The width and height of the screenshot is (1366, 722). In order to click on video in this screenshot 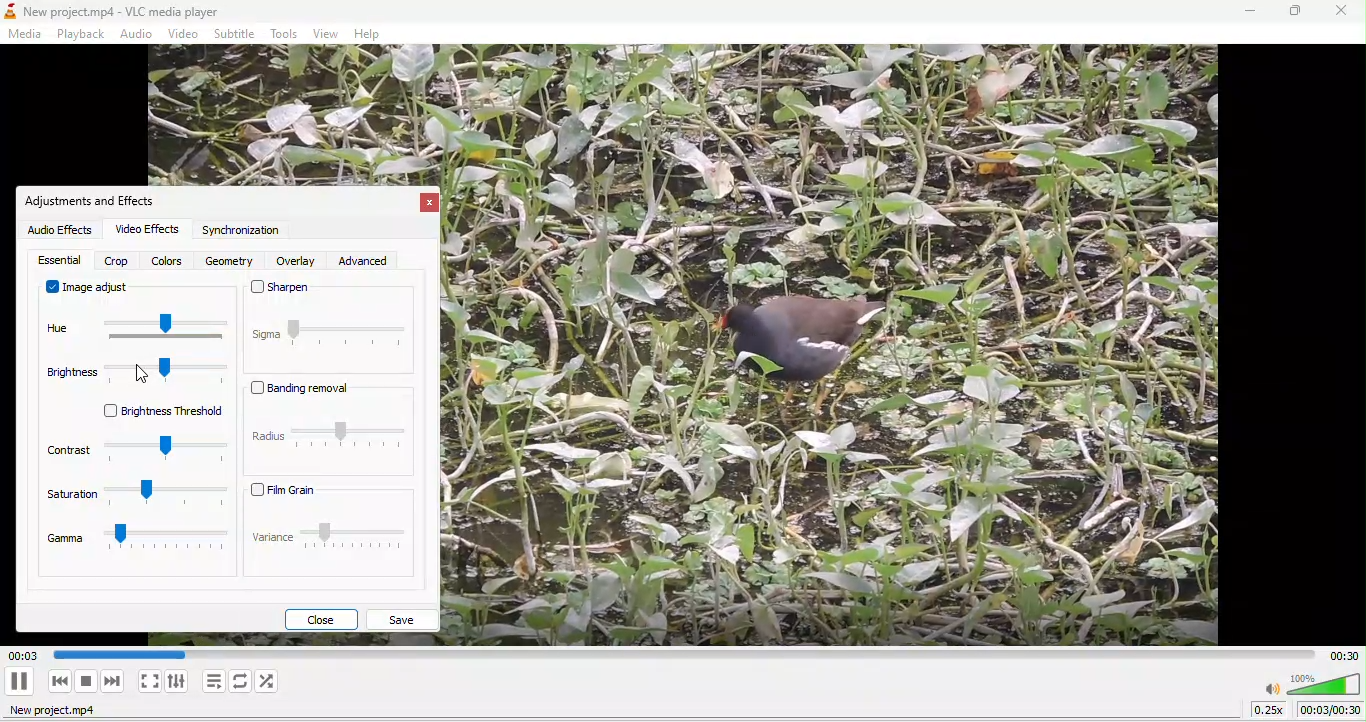, I will do `click(185, 34)`.